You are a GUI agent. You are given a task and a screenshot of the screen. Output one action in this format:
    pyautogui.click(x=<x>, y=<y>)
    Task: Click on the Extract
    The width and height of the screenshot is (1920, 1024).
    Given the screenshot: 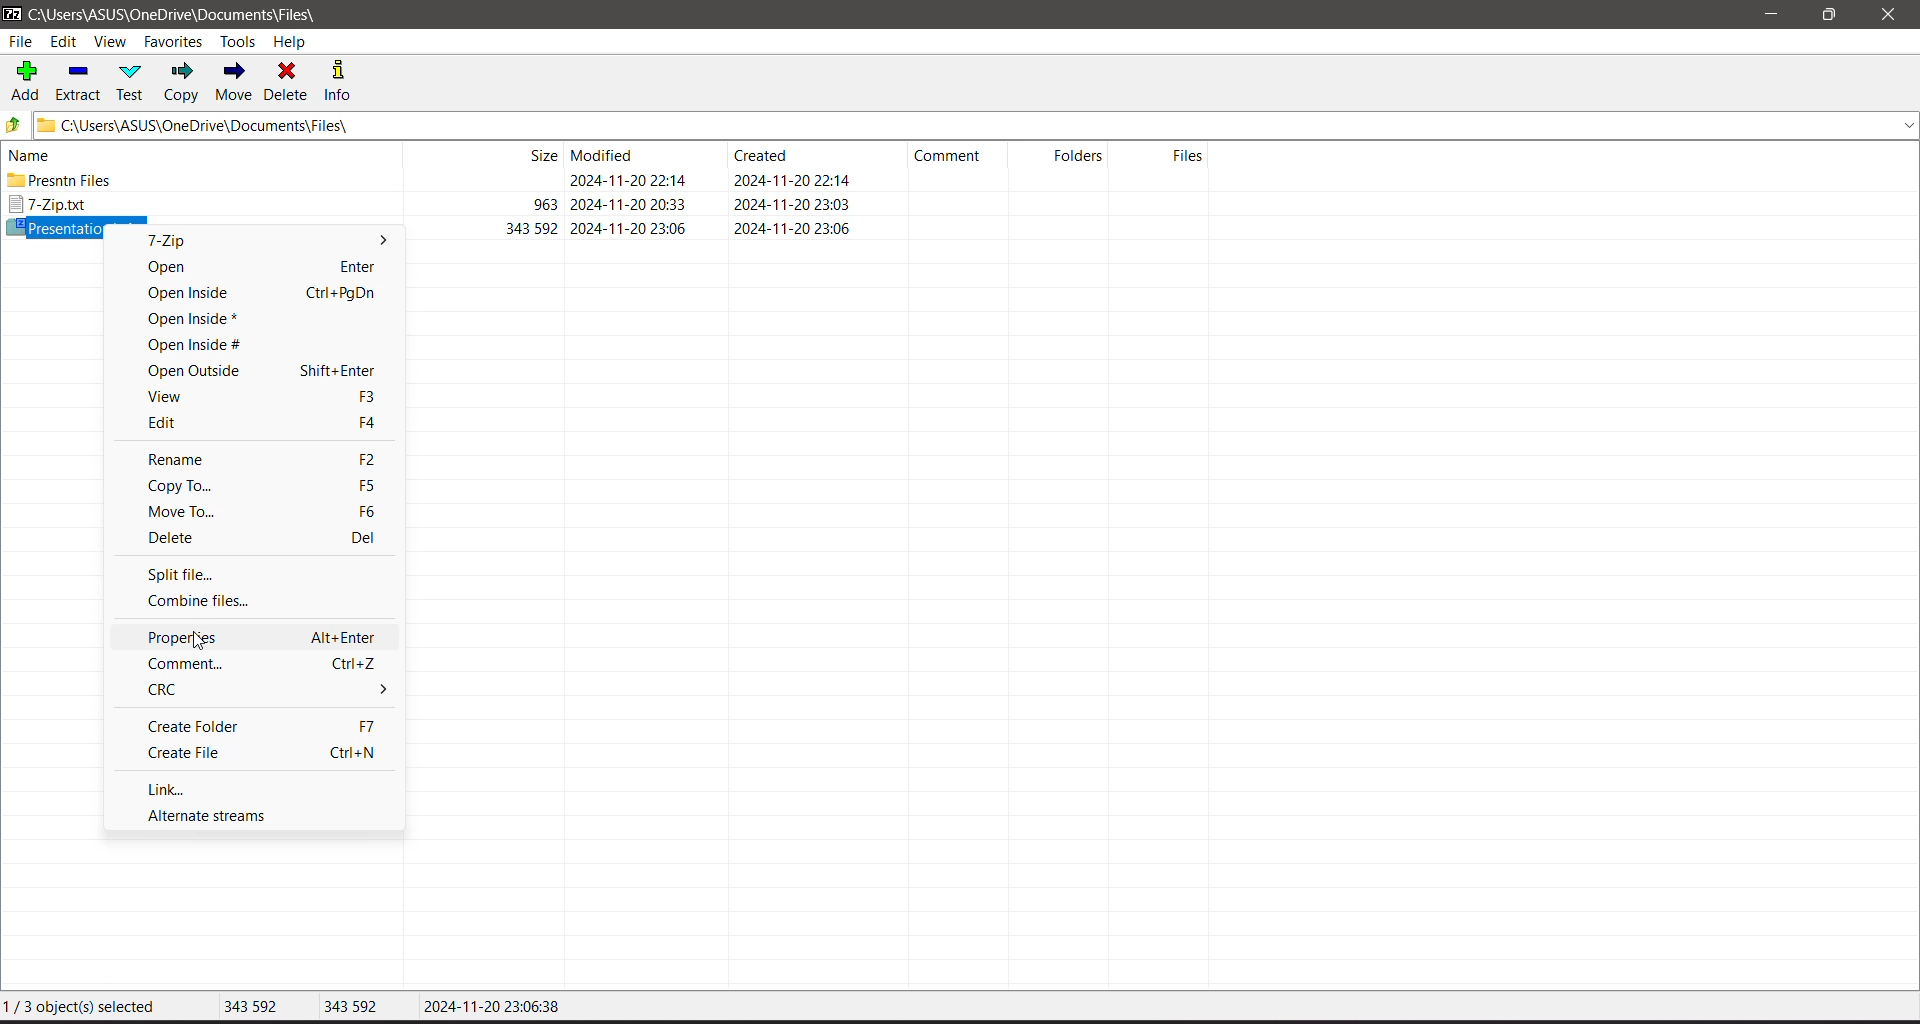 What is the action you would take?
    pyautogui.click(x=79, y=80)
    